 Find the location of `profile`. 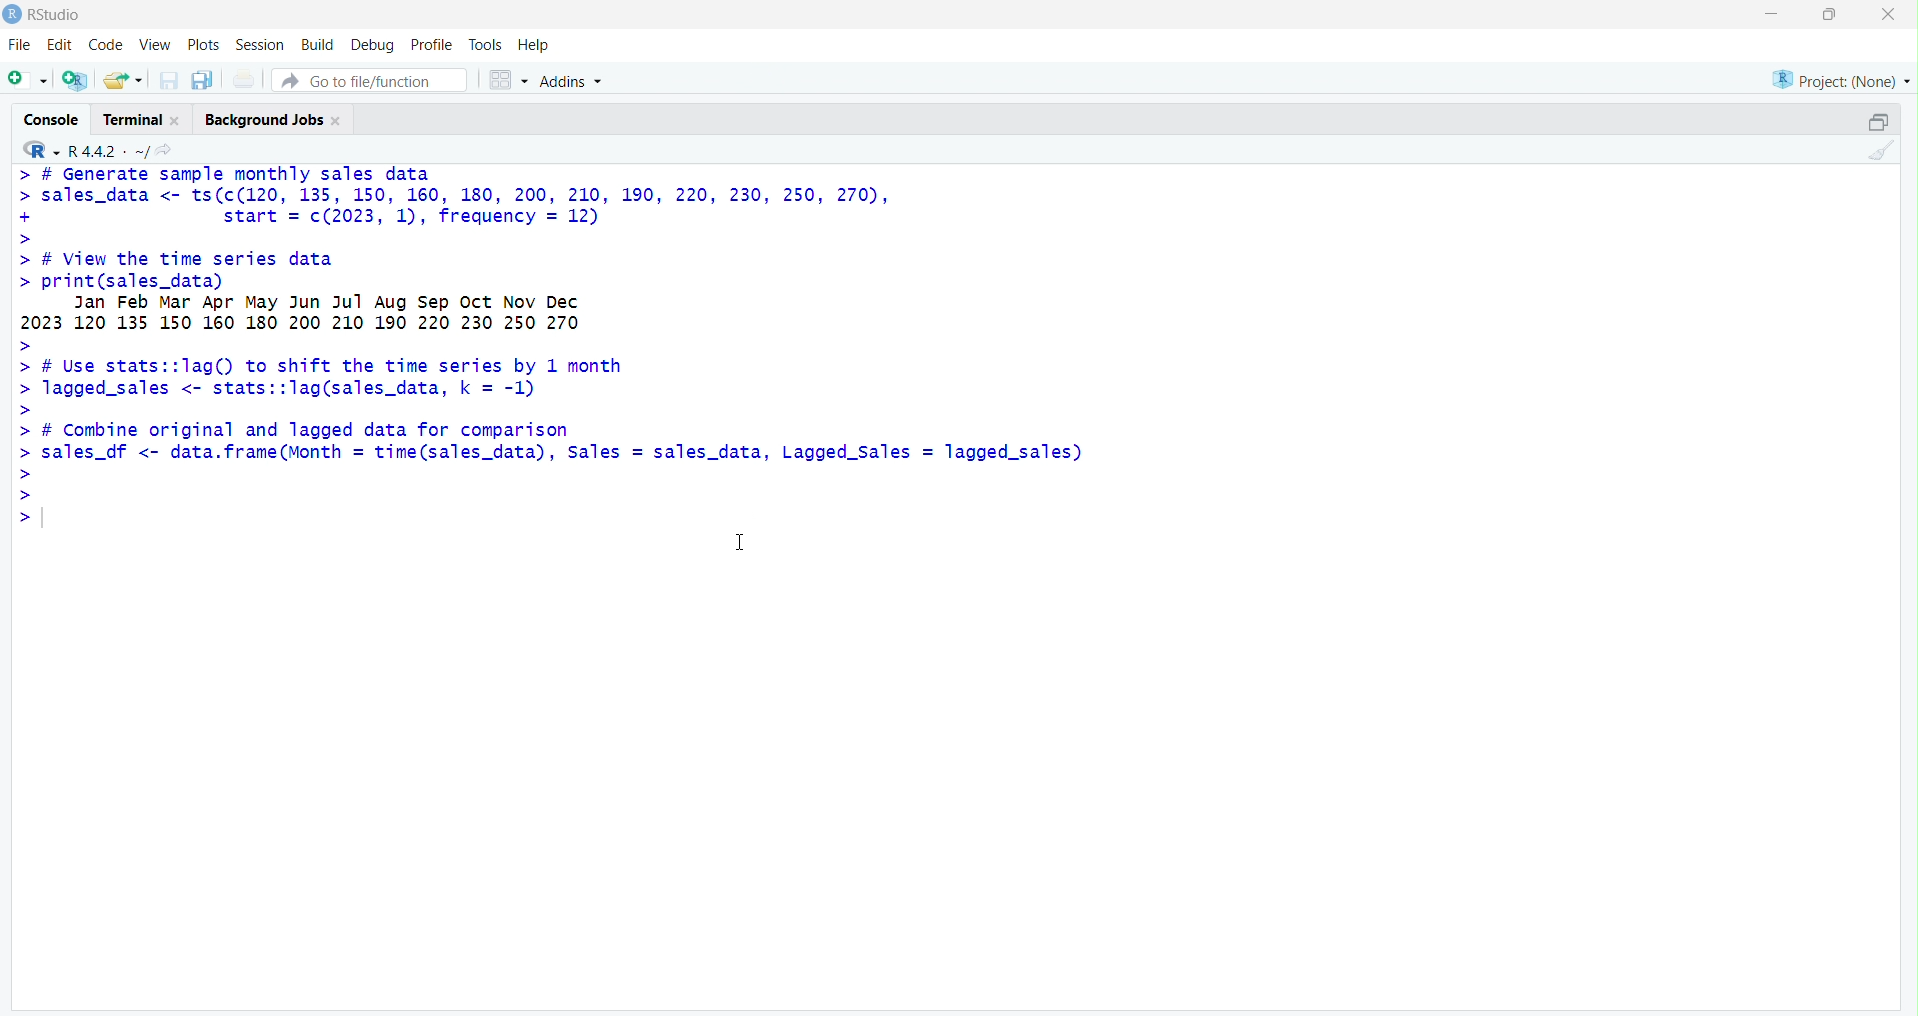

profile is located at coordinates (432, 44).